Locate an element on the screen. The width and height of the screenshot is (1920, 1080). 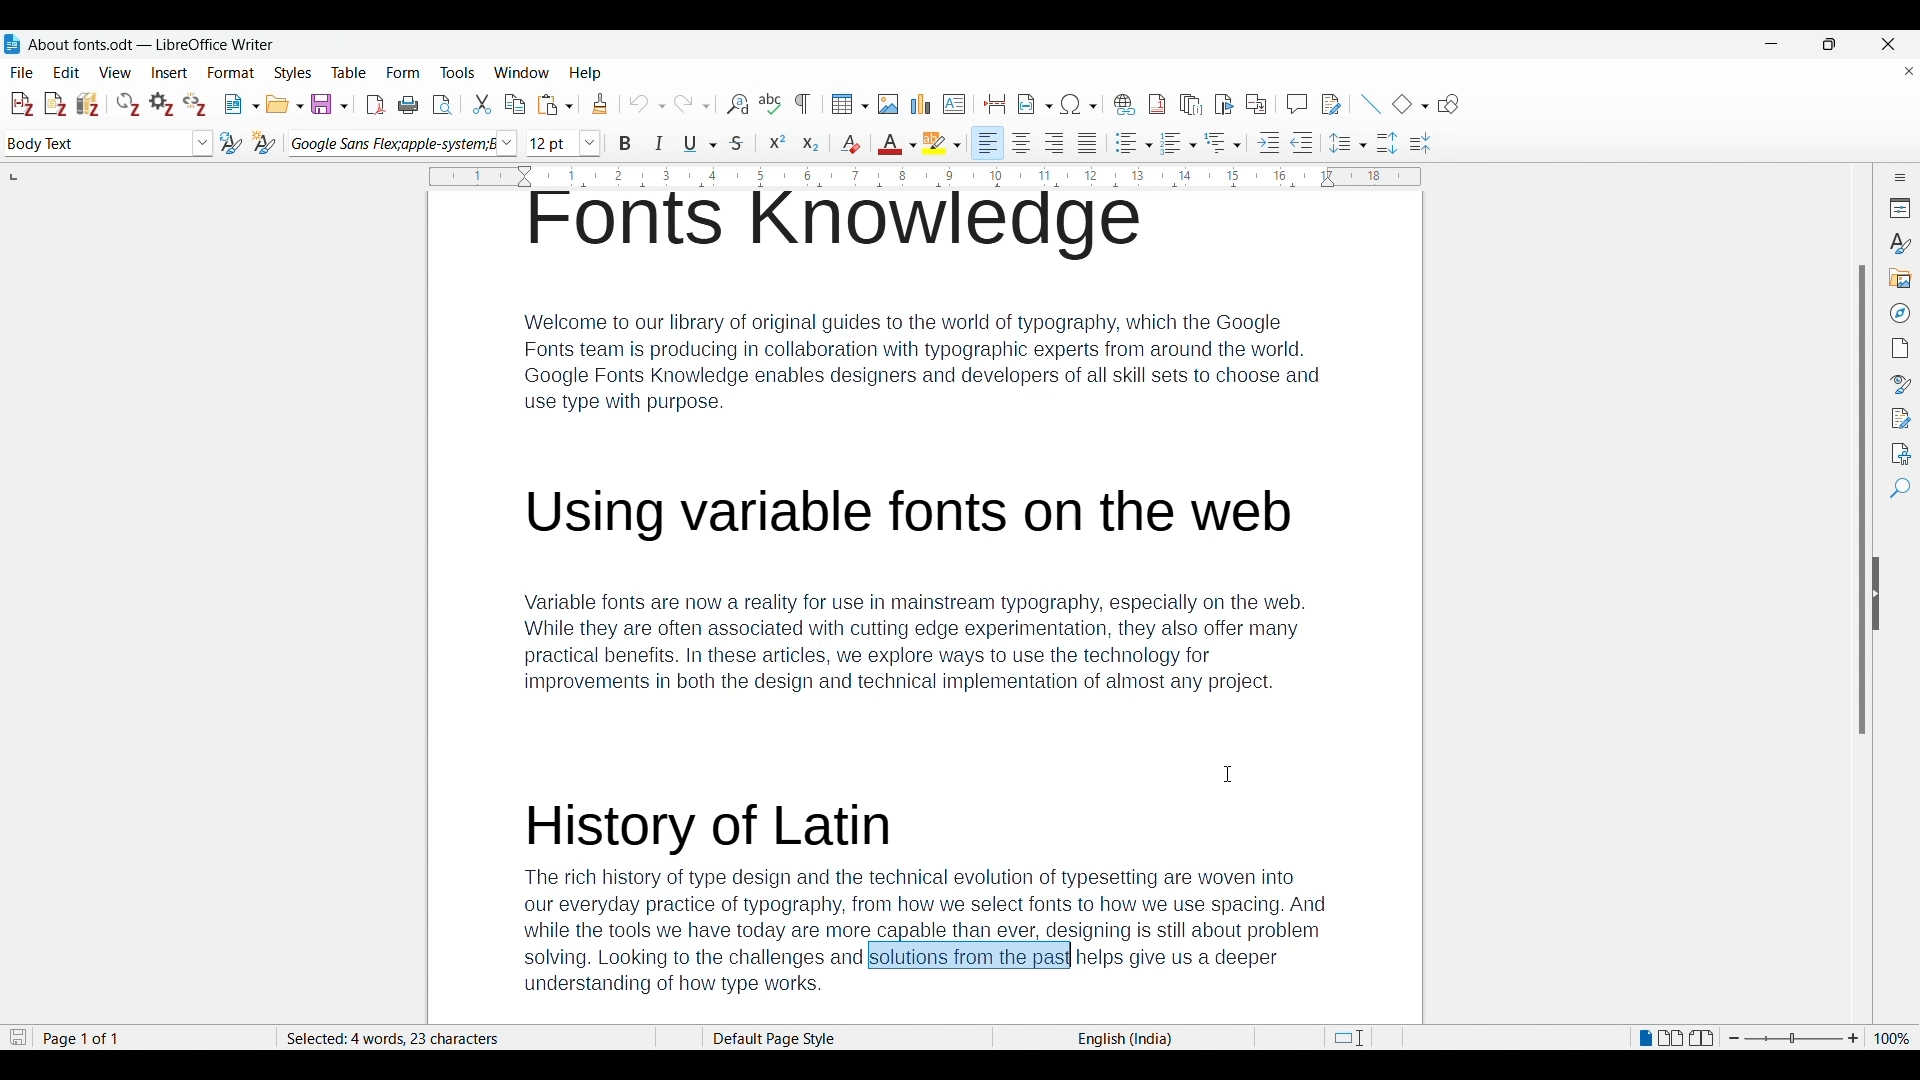
Multi page view is located at coordinates (1671, 1038).